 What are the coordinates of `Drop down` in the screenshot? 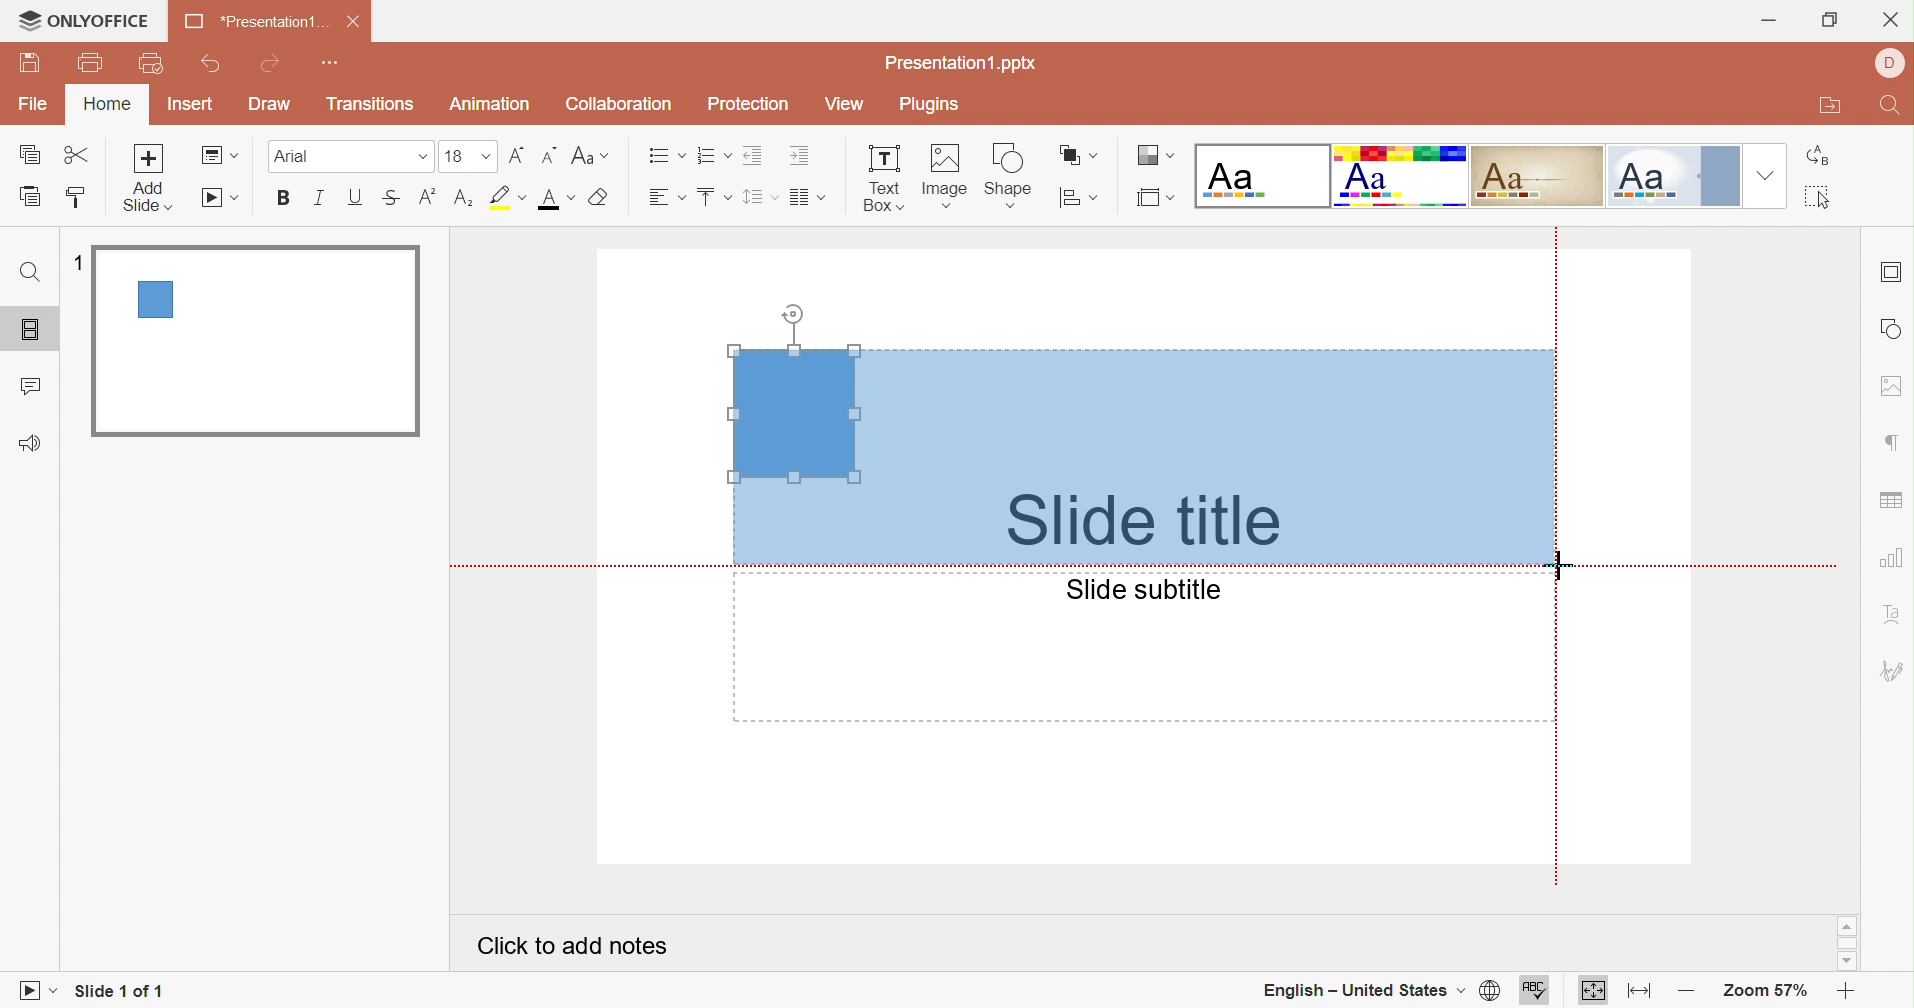 It's located at (1767, 175).